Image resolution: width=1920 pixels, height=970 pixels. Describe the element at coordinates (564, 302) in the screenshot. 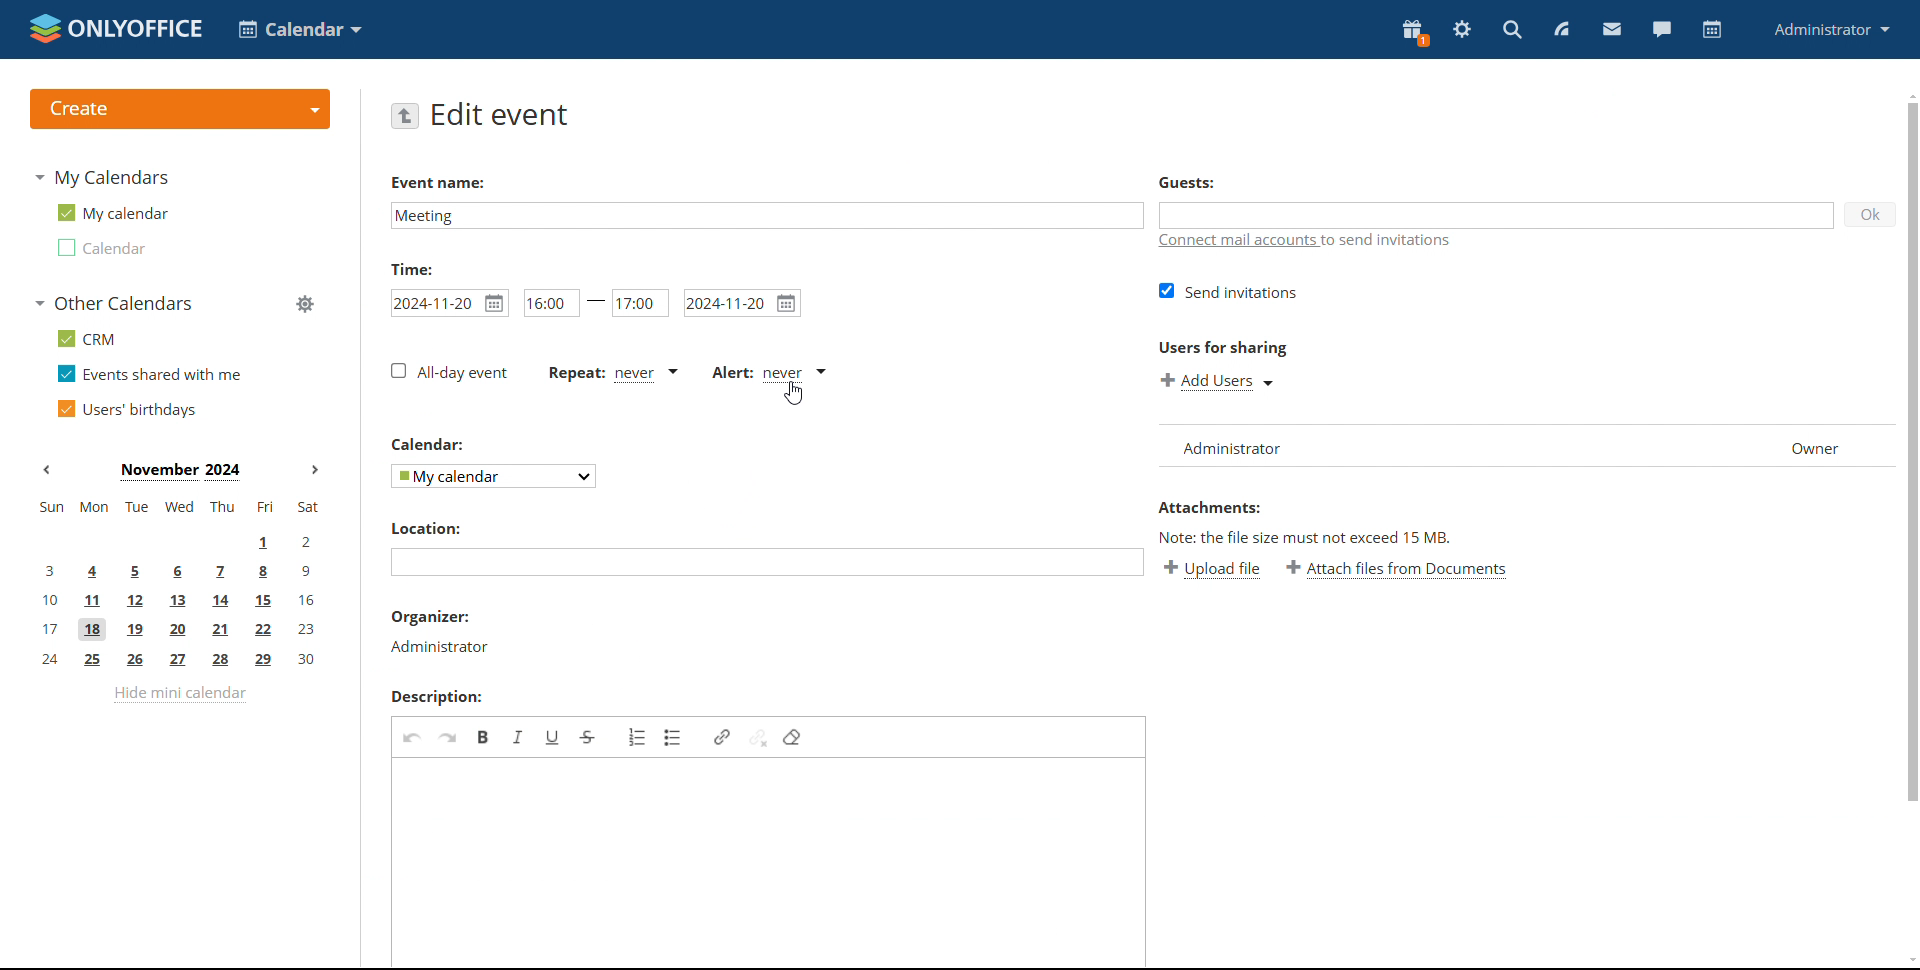

I see `start time` at that location.